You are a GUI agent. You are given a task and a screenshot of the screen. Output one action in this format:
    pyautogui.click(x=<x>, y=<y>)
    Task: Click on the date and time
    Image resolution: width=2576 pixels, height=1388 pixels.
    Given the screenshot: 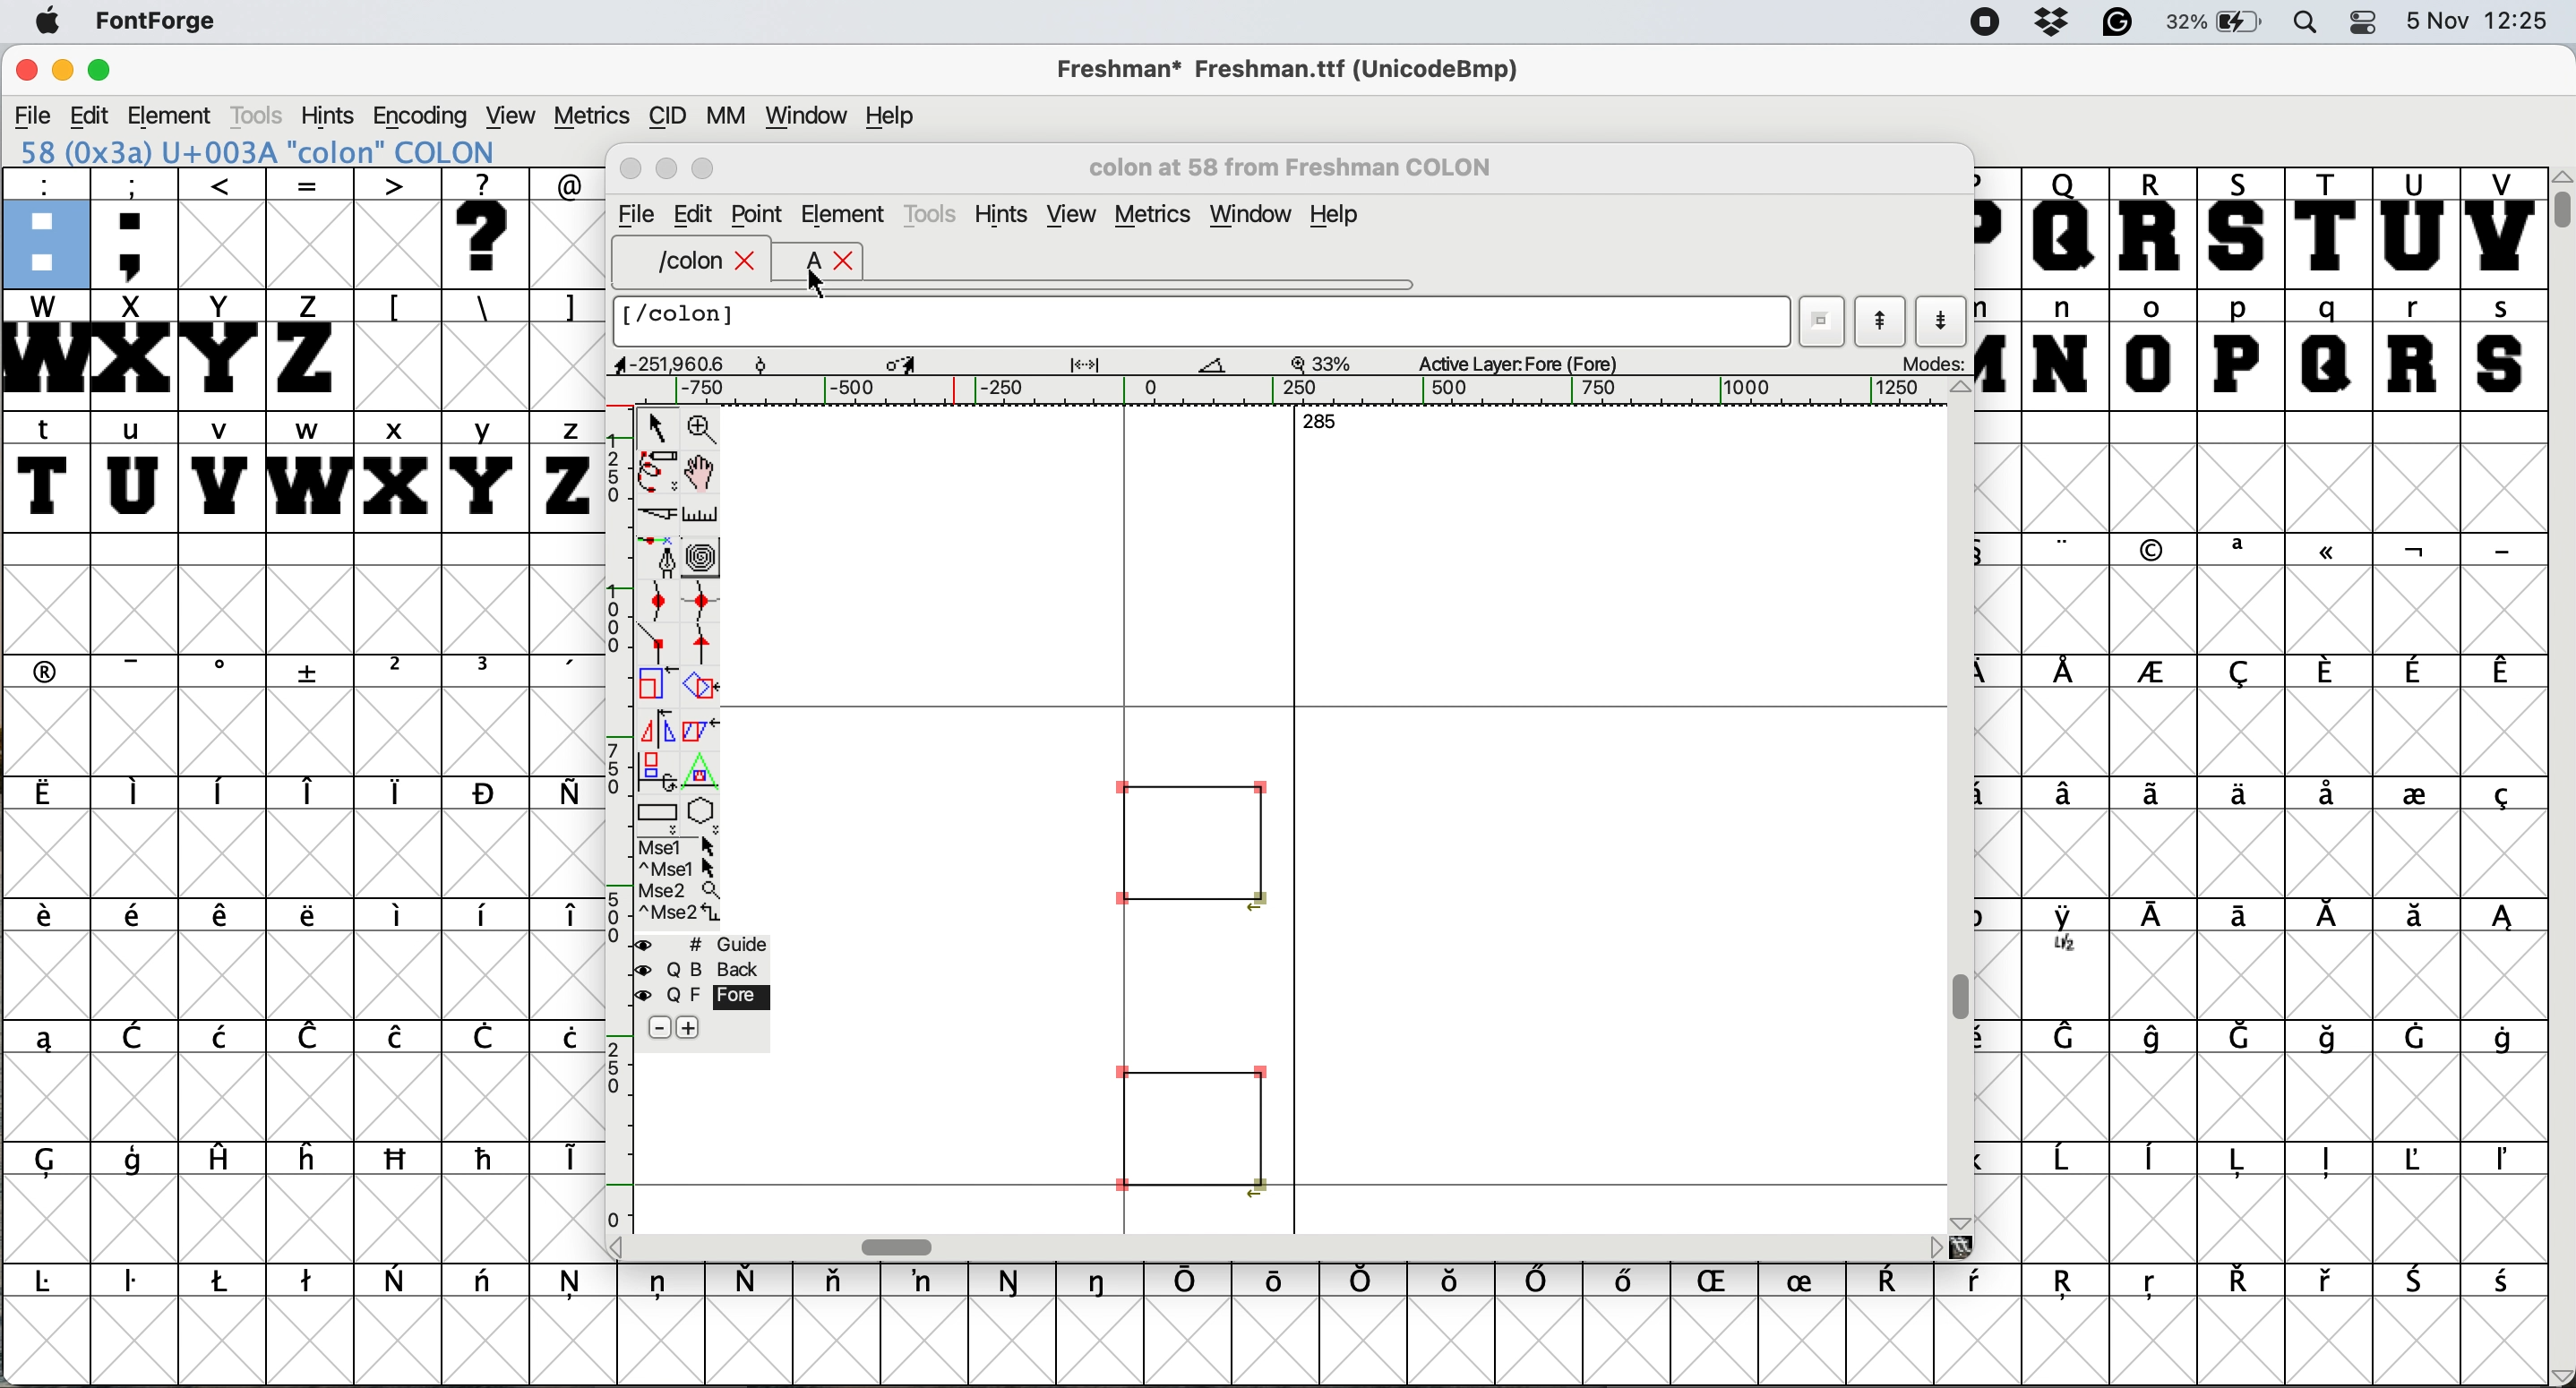 What is the action you would take?
    pyautogui.click(x=2482, y=21)
    